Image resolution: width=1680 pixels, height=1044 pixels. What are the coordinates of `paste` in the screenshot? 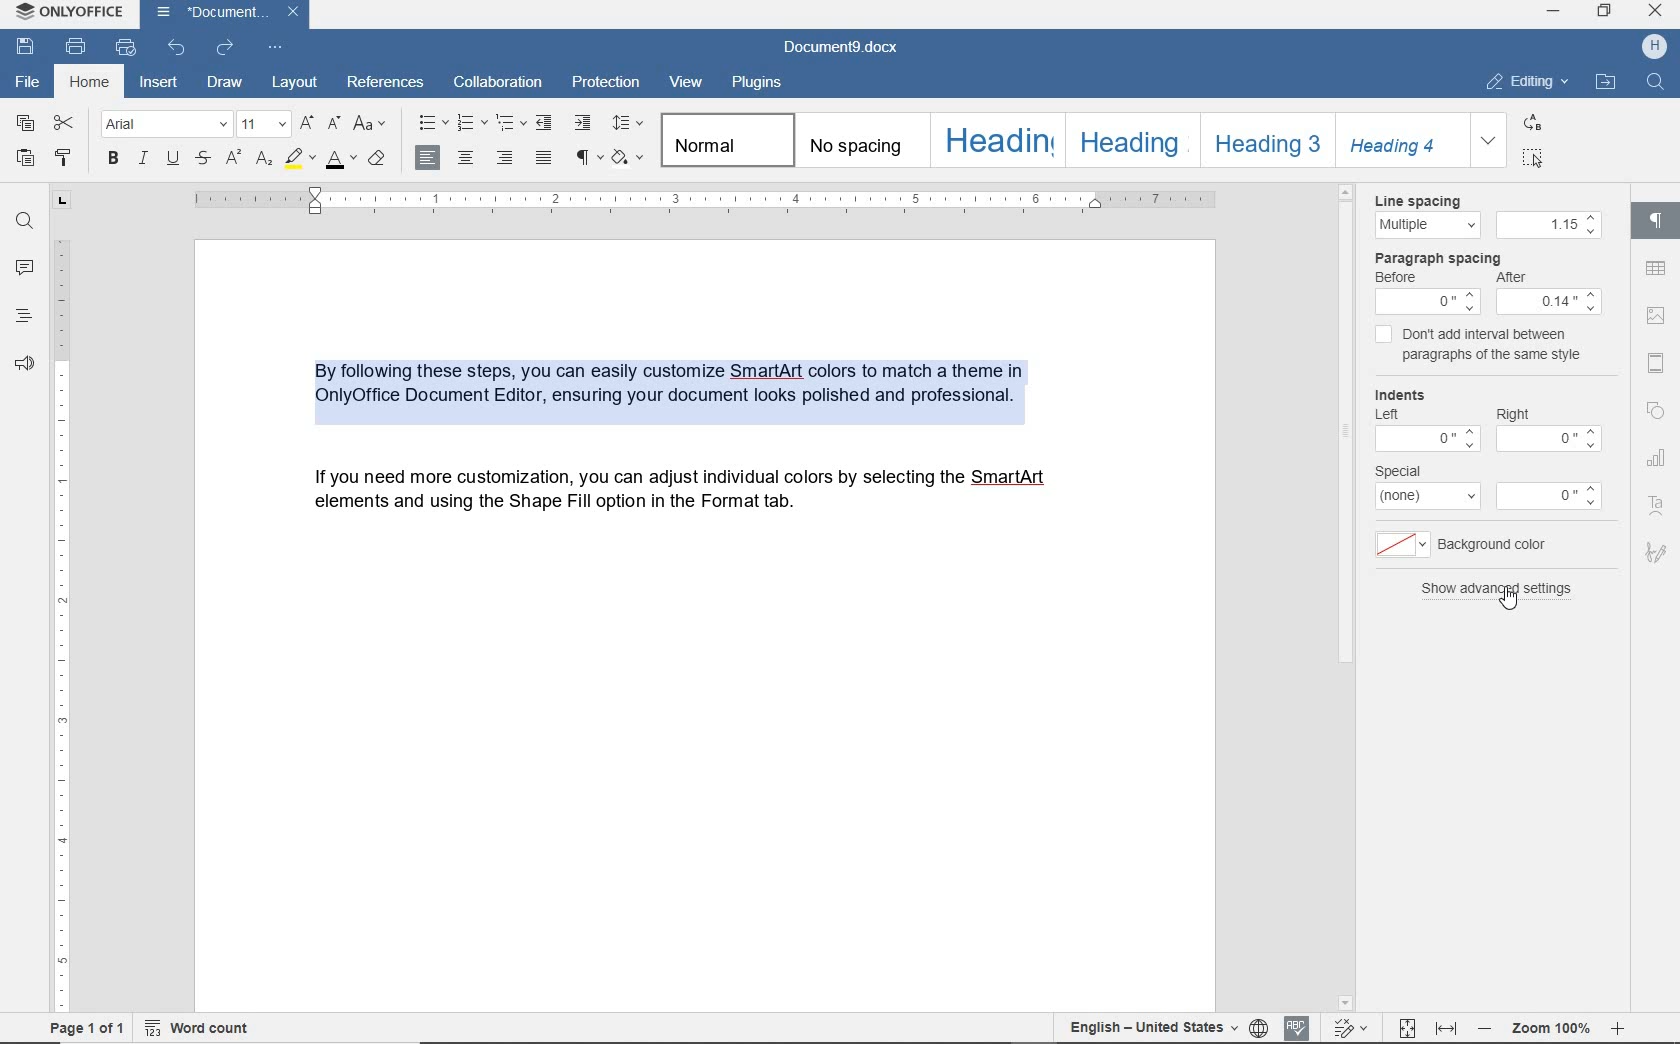 It's located at (26, 158).